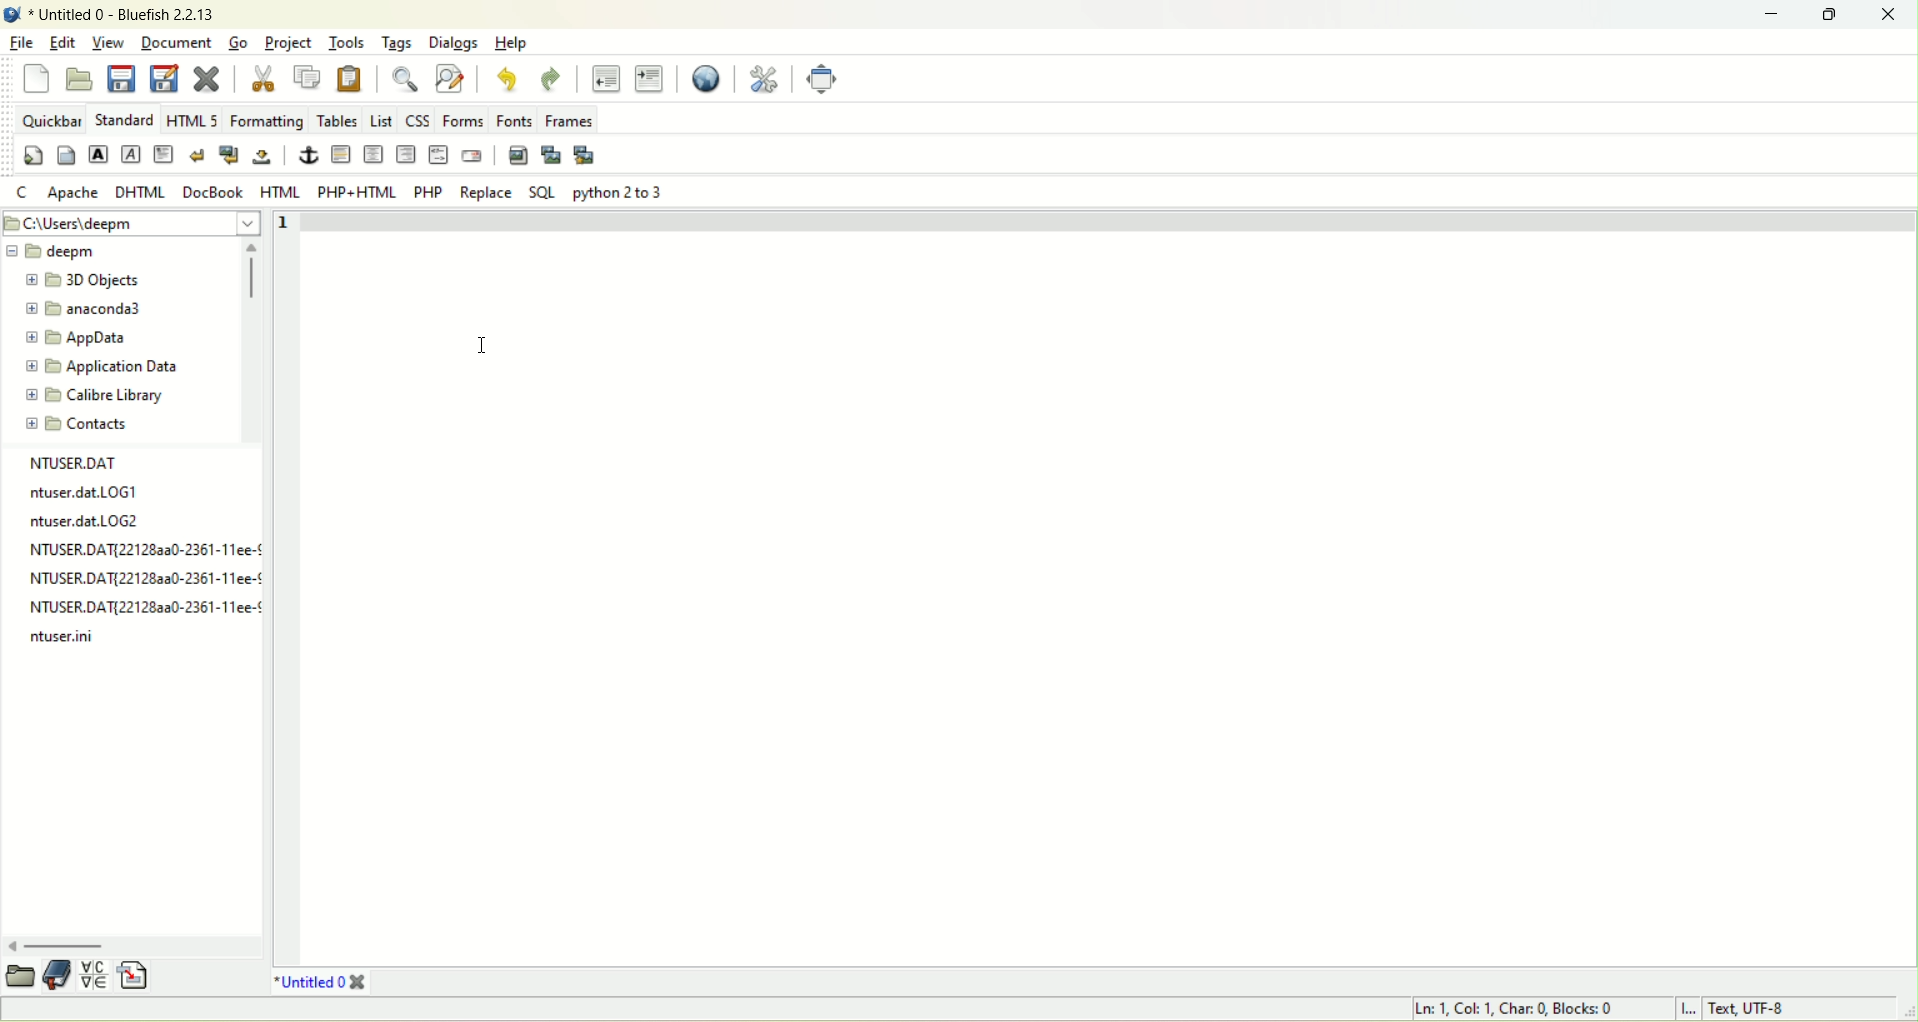  What do you see at coordinates (22, 41) in the screenshot?
I see `file` at bounding box center [22, 41].